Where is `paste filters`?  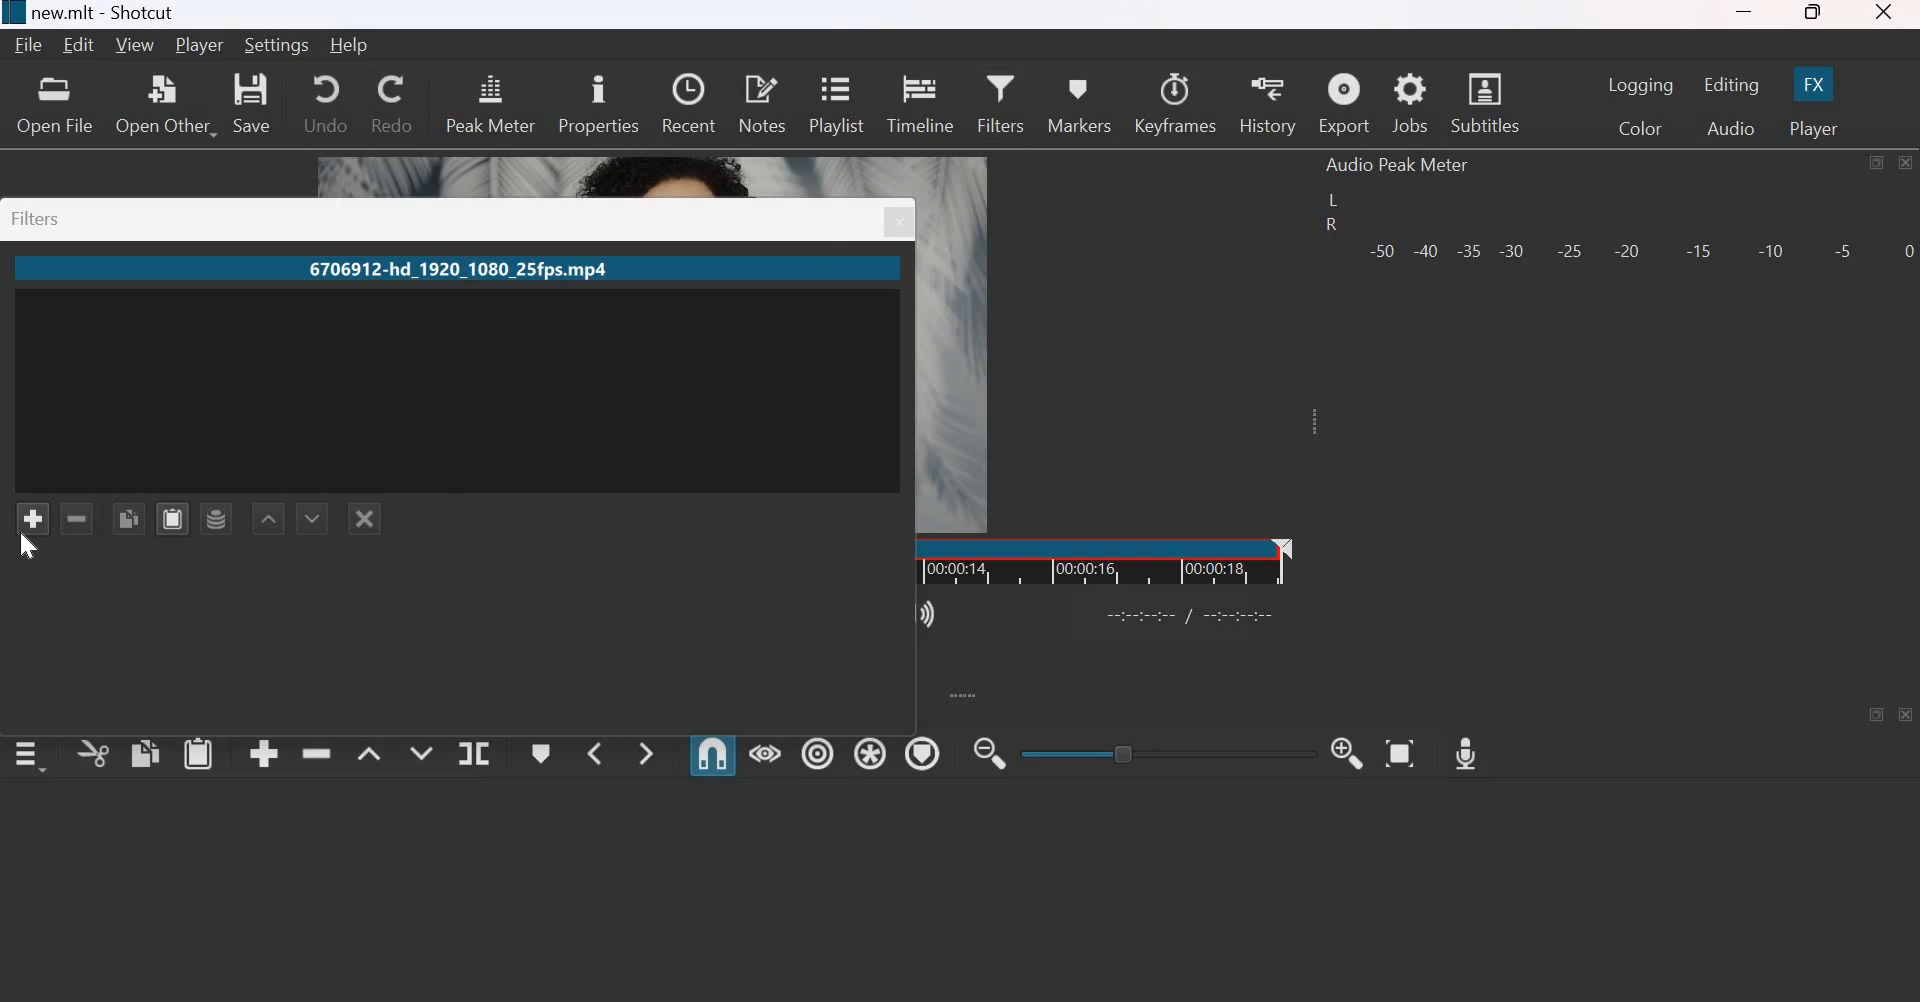
paste filters is located at coordinates (172, 515).